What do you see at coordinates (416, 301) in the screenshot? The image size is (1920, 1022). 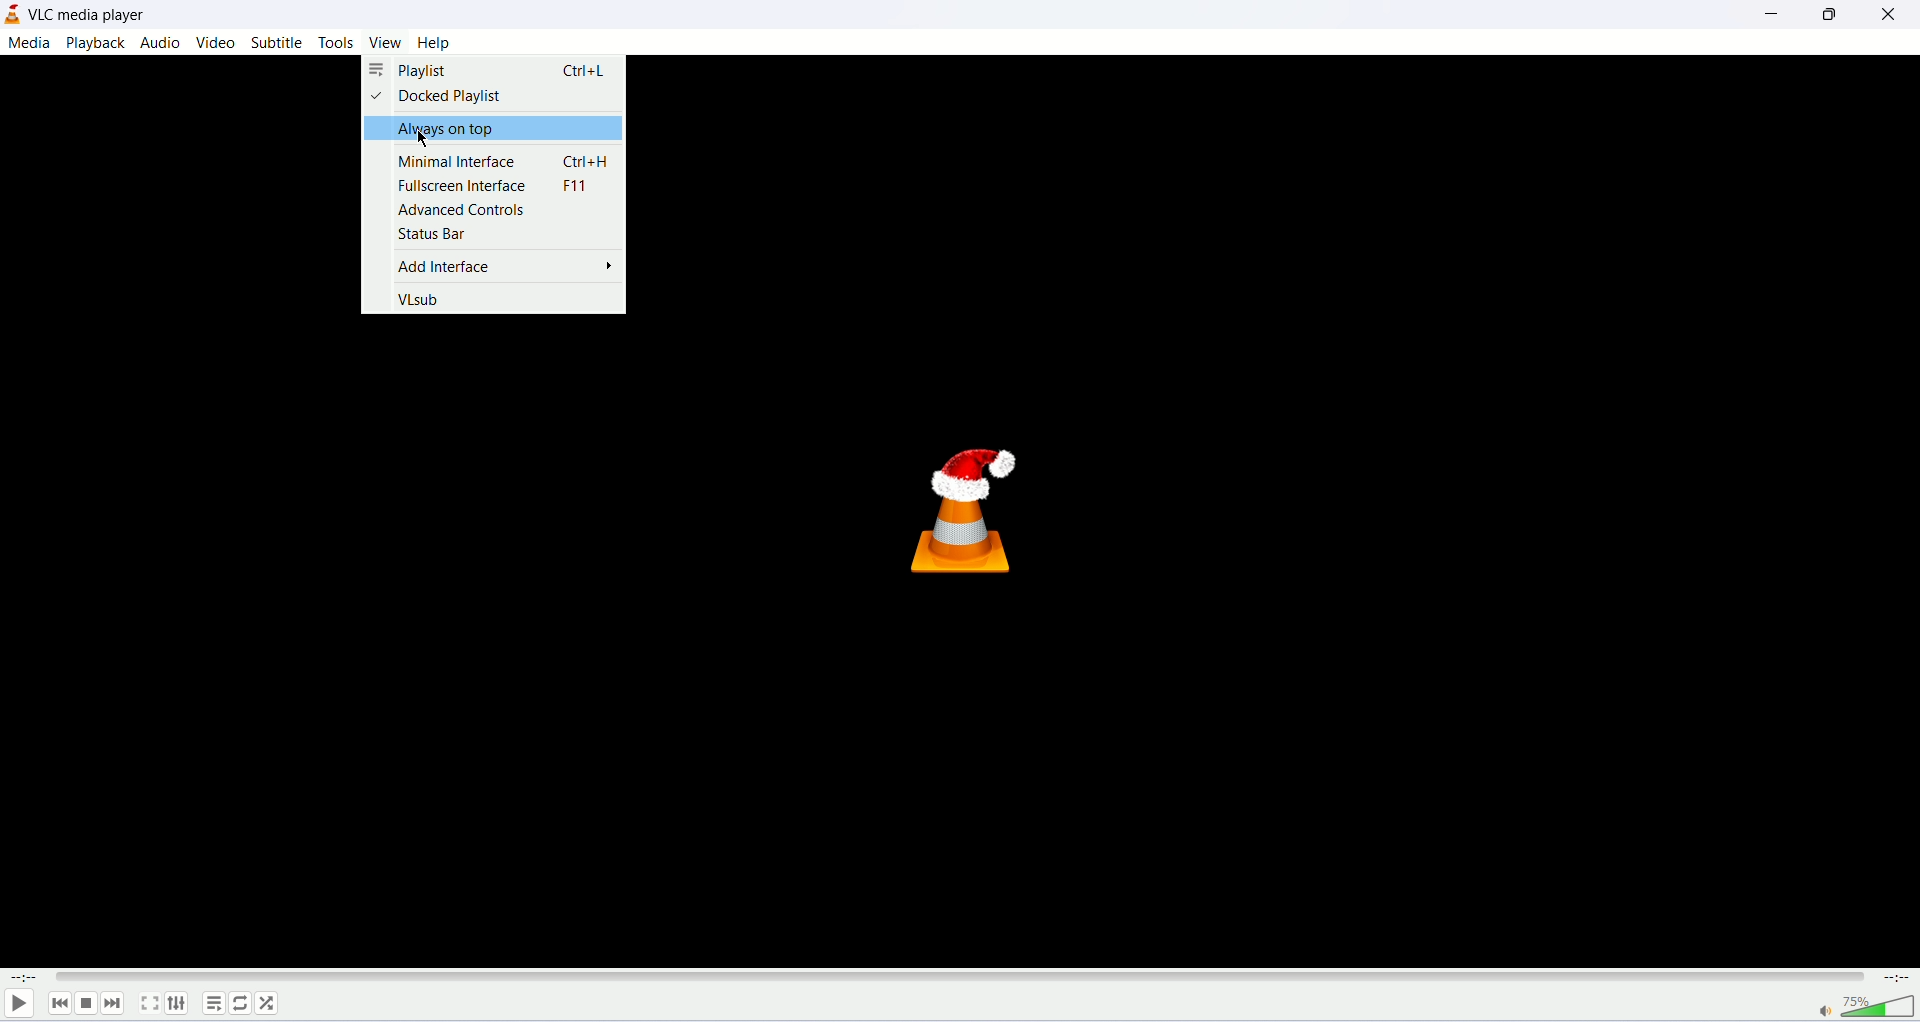 I see `VLsub` at bounding box center [416, 301].